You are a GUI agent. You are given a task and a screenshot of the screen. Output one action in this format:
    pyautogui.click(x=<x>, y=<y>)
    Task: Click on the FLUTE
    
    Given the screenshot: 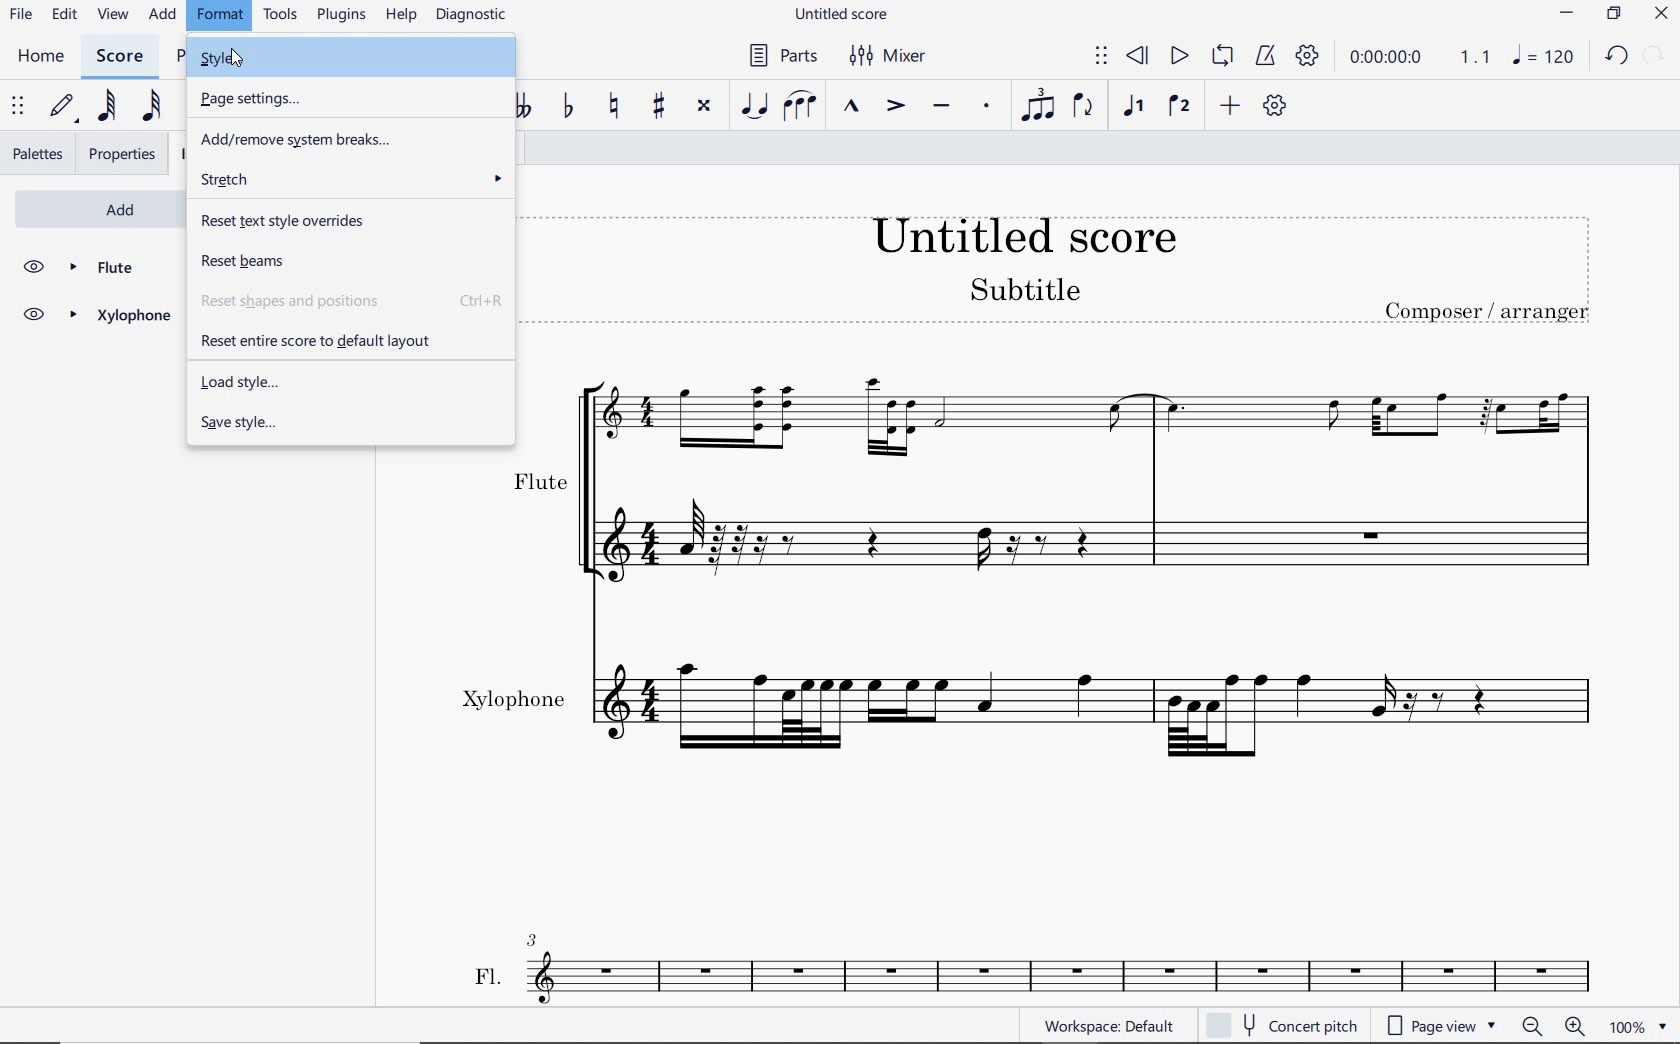 What is the action you would take?
    pyautogui.click(x=1065, y=474)
    